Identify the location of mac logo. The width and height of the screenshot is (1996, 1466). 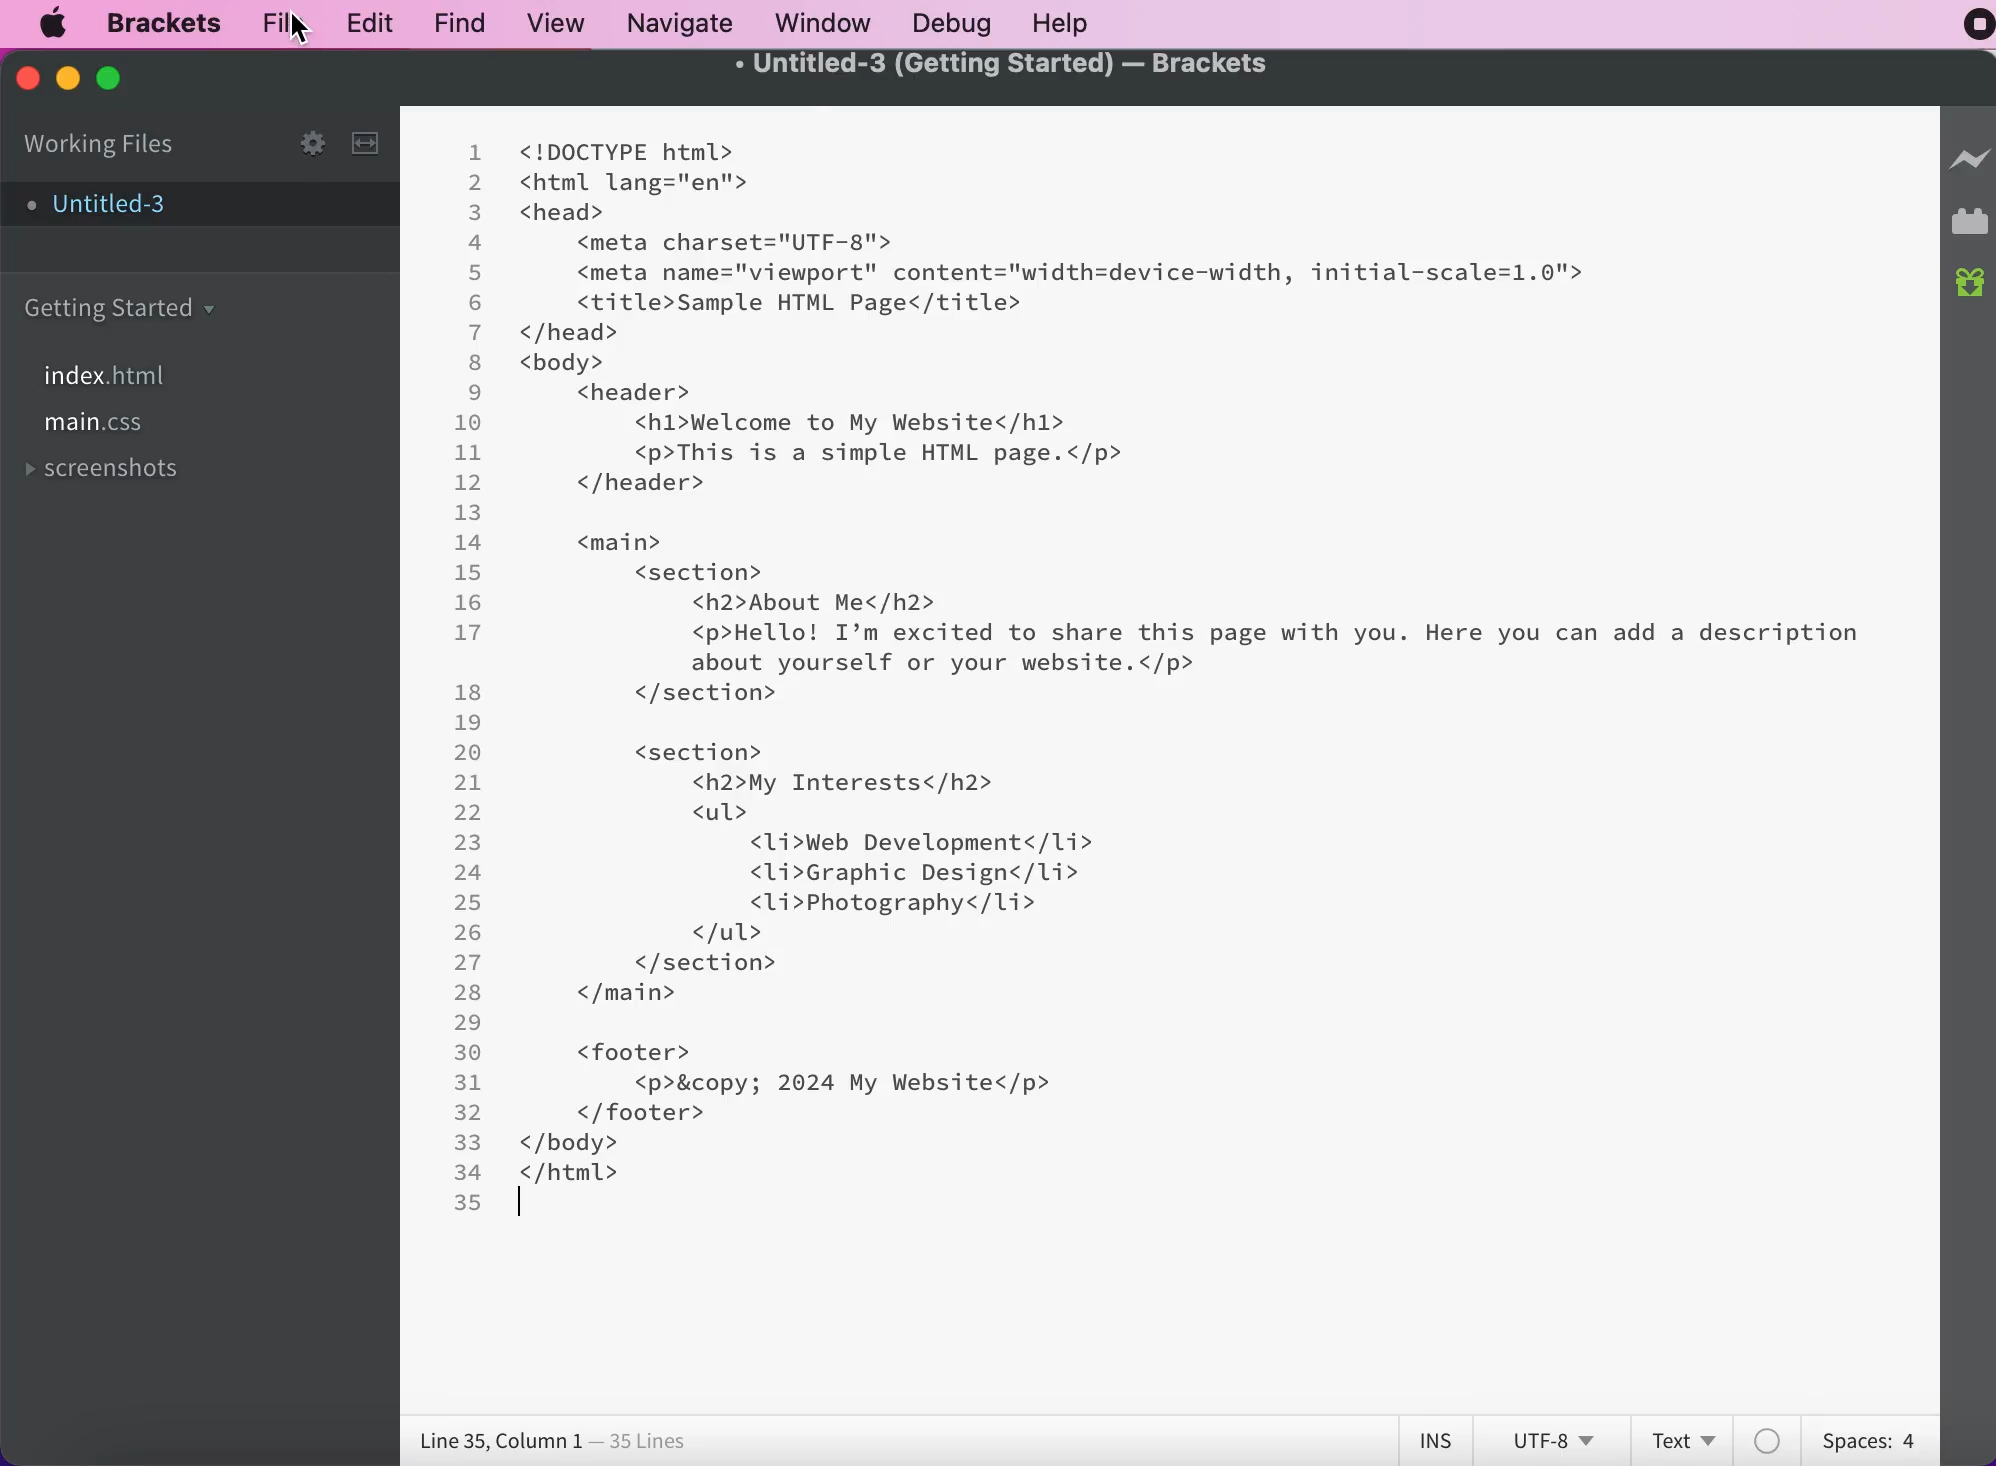
(57, 25).